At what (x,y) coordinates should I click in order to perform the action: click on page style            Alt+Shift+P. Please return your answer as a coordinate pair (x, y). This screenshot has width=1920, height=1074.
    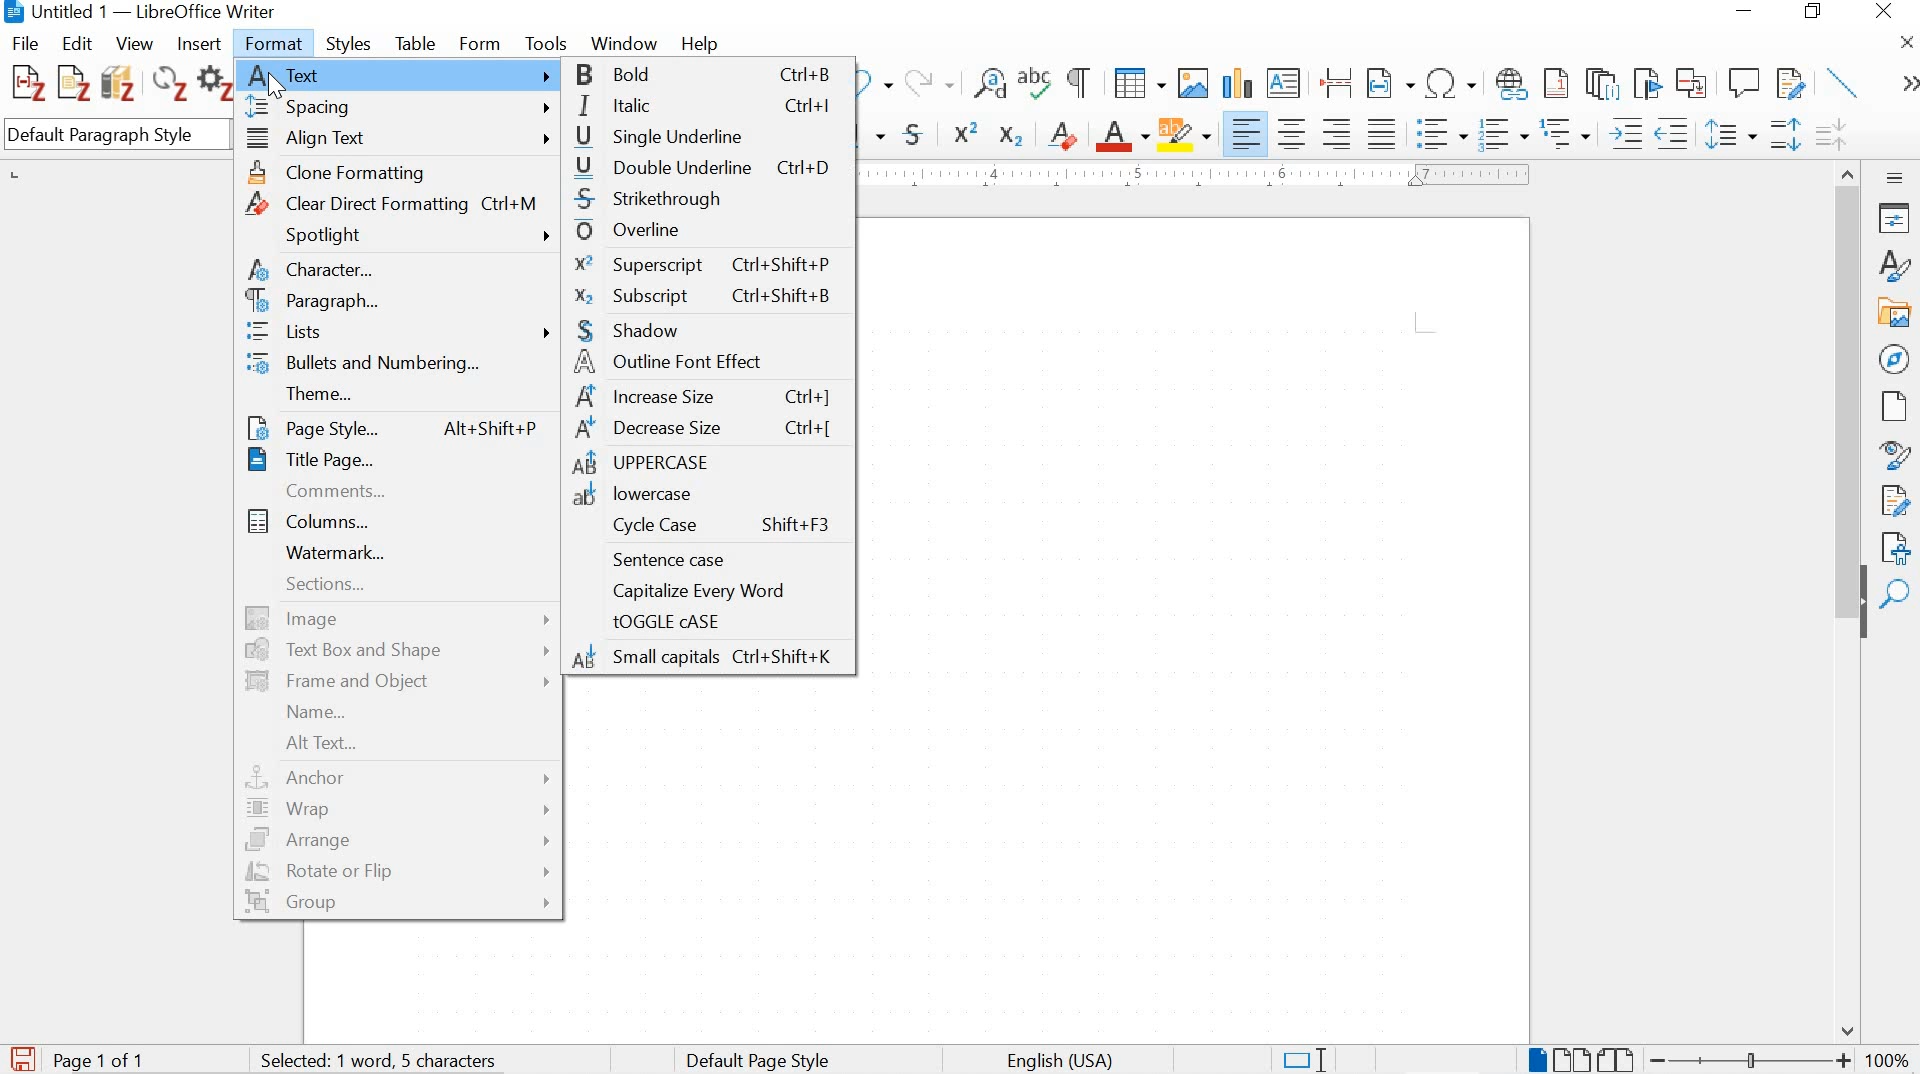
    Looking at the image, I should click on (392, 426).